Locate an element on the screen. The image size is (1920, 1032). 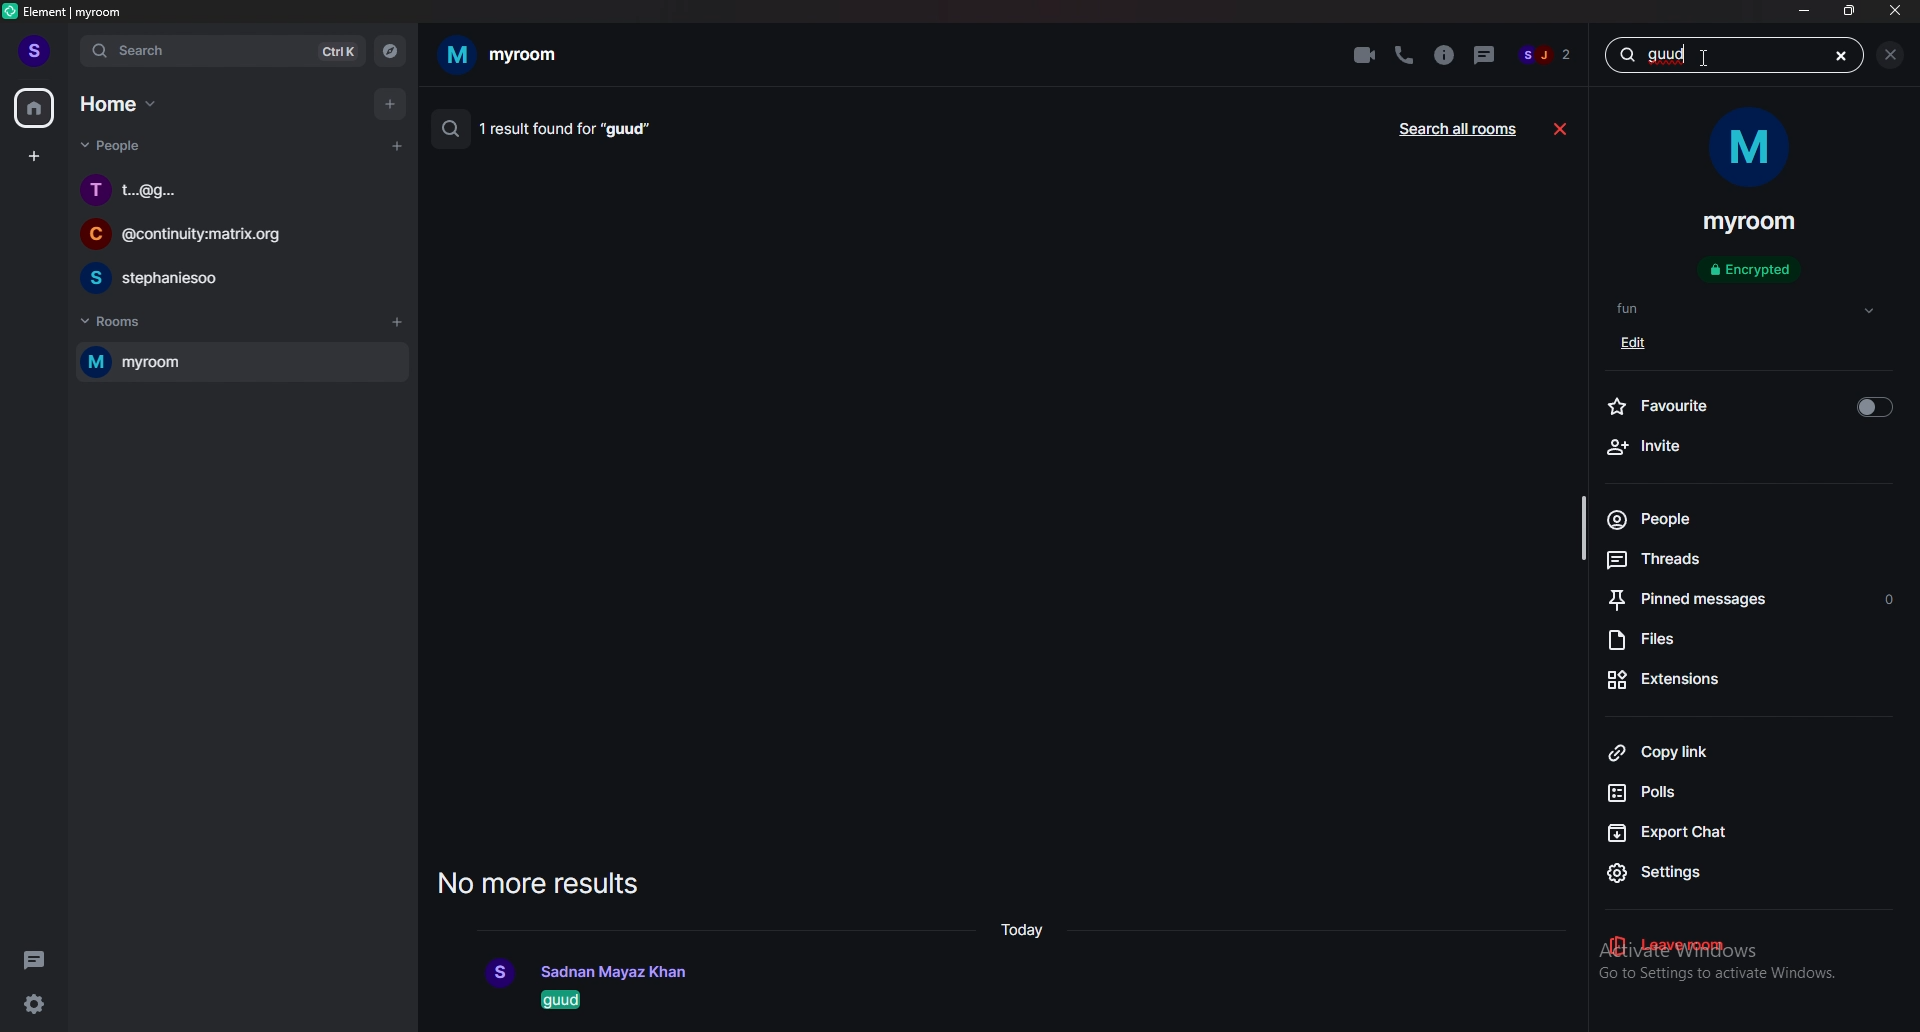
leave room is located at coordinates (1712, 948).